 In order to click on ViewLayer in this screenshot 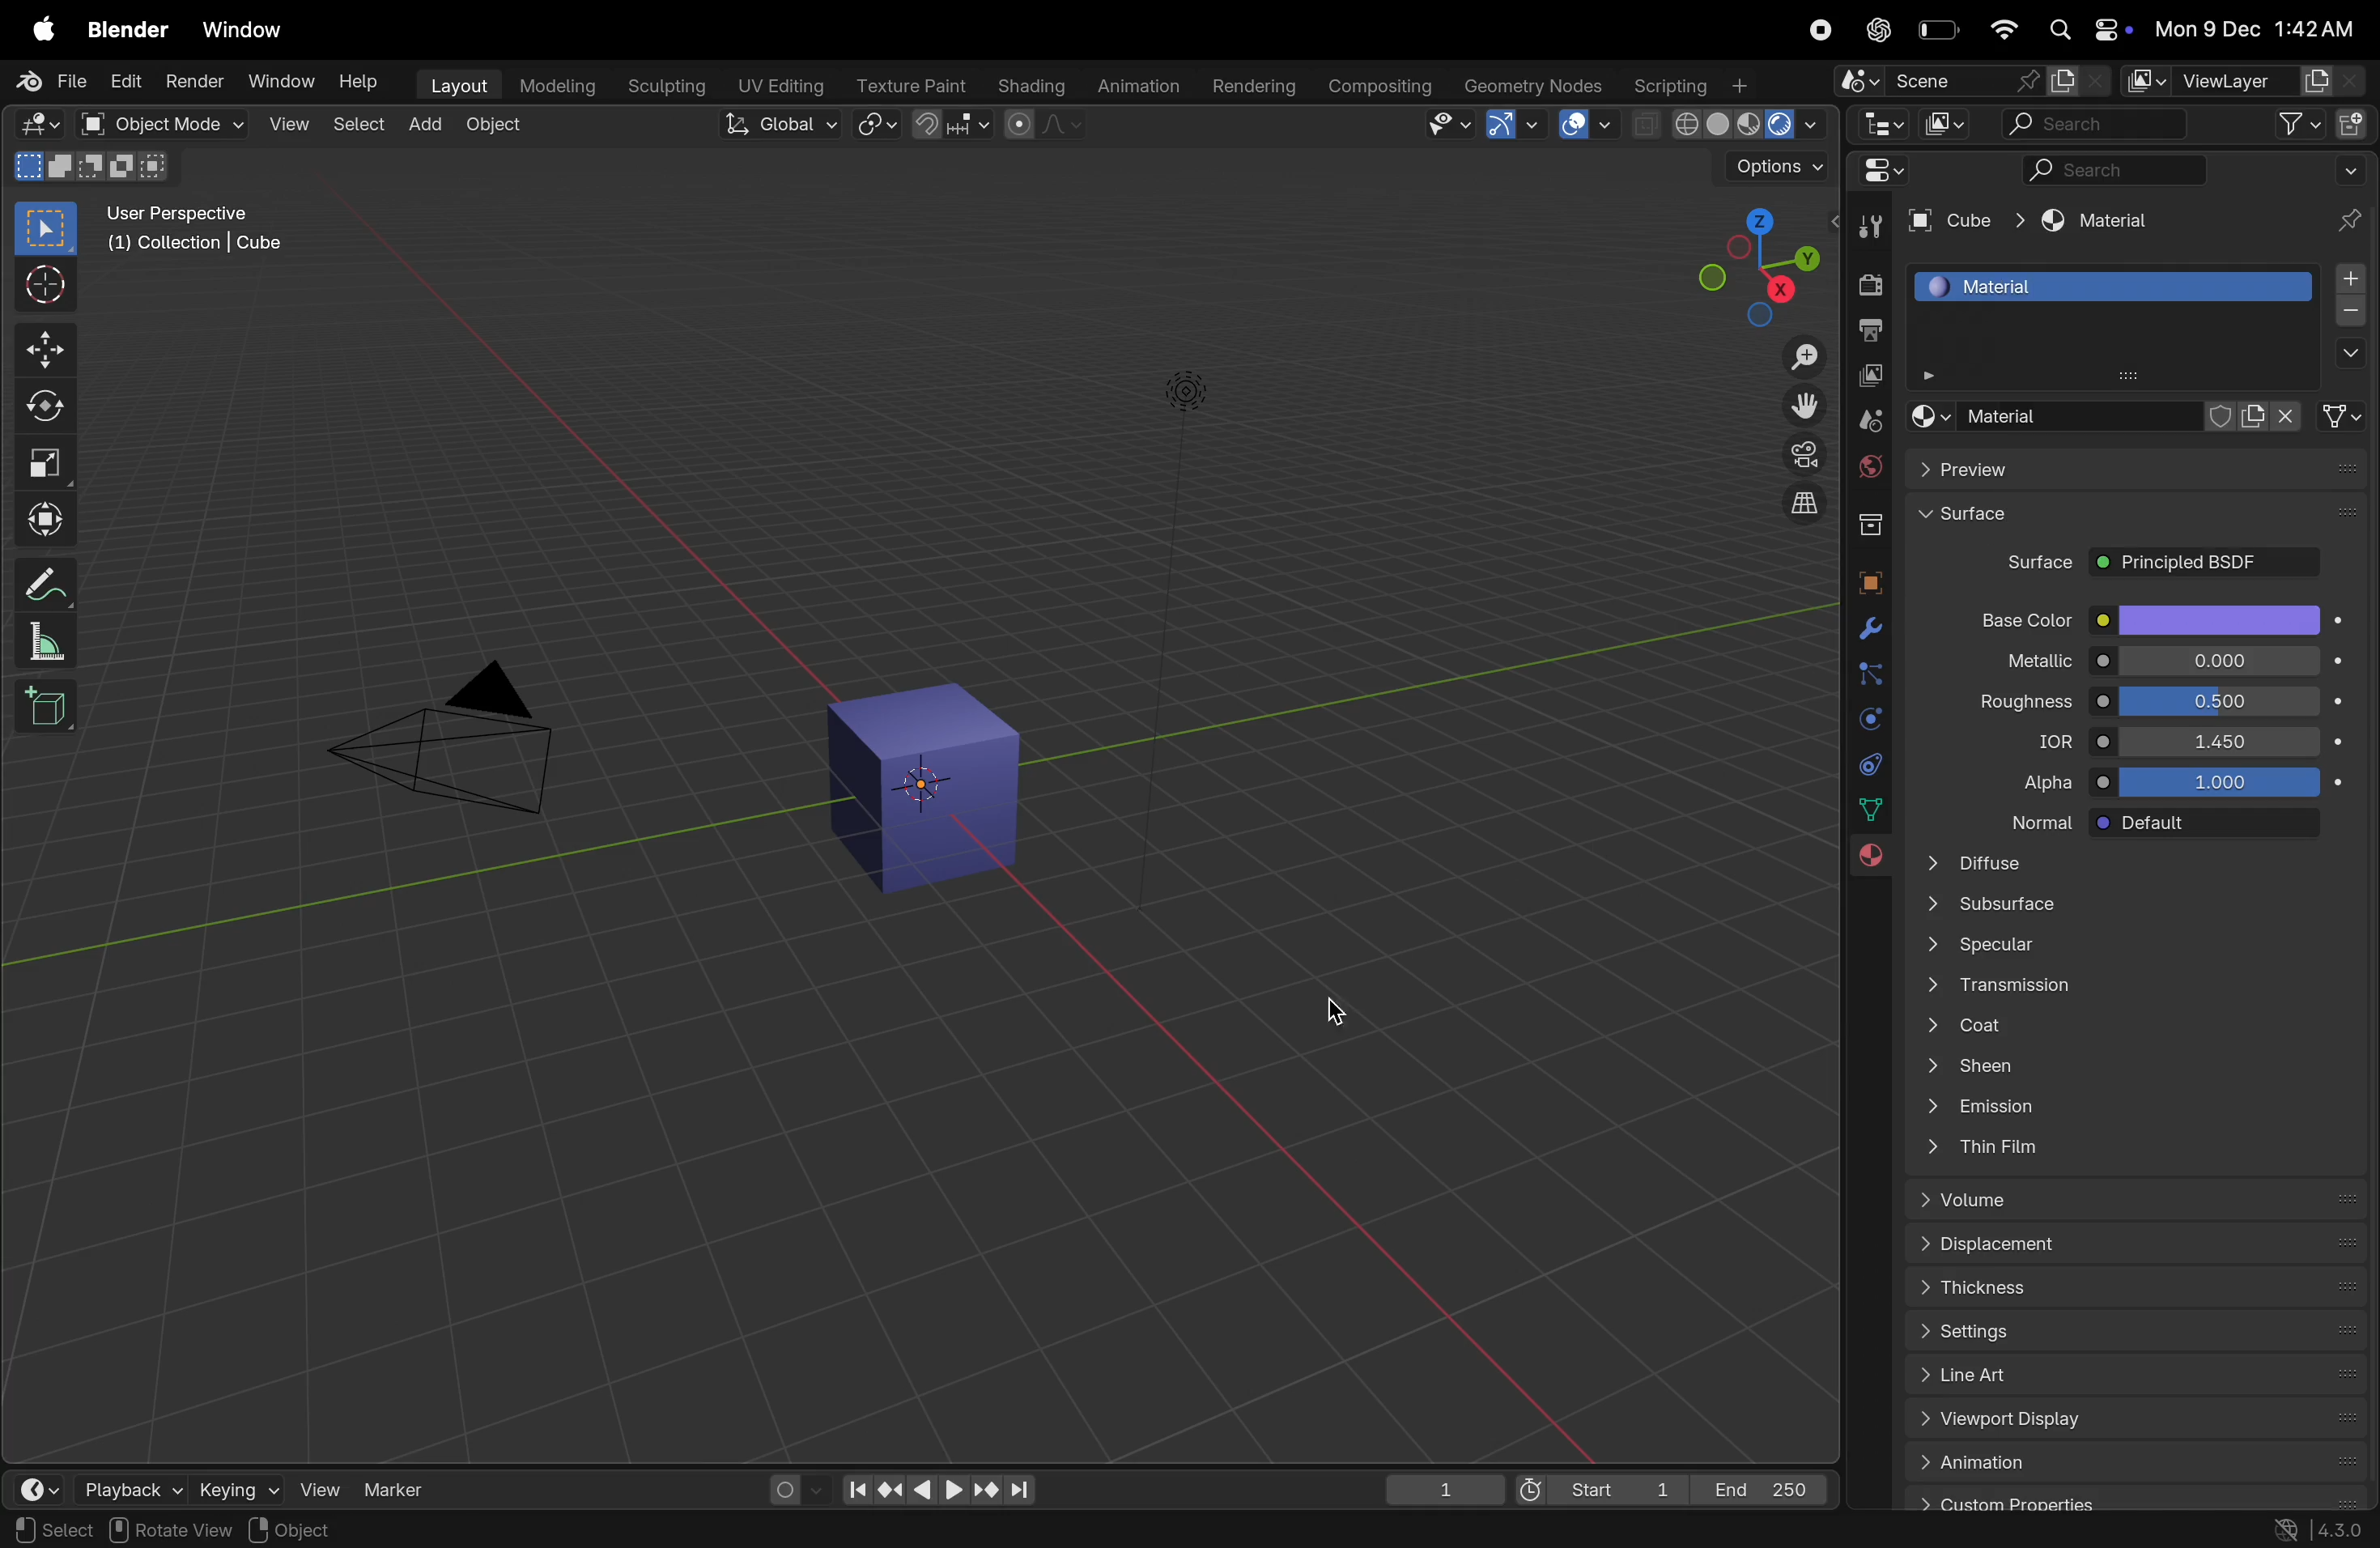, I will do `click(2243, 80)`.